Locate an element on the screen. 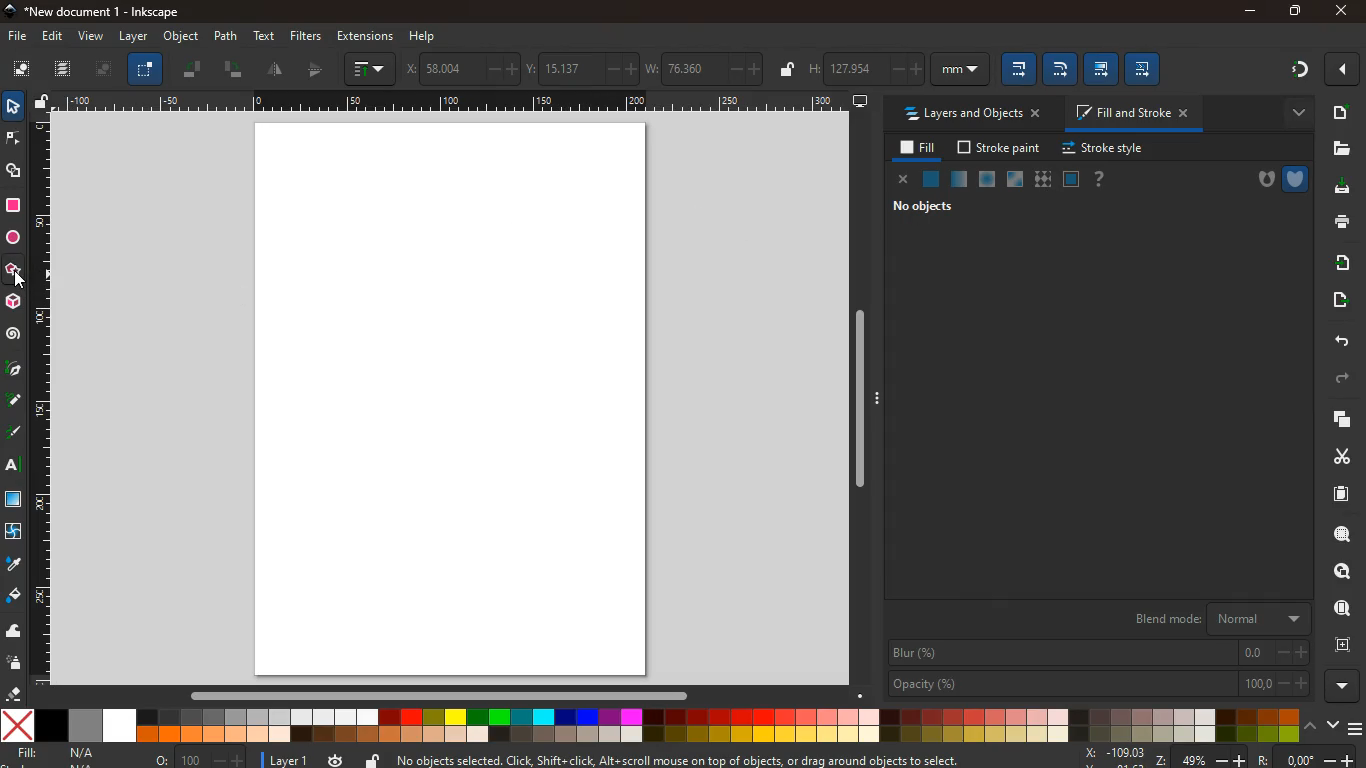 This screenshot has width=1366, height=768. erase is located at coordinates (14, 692).